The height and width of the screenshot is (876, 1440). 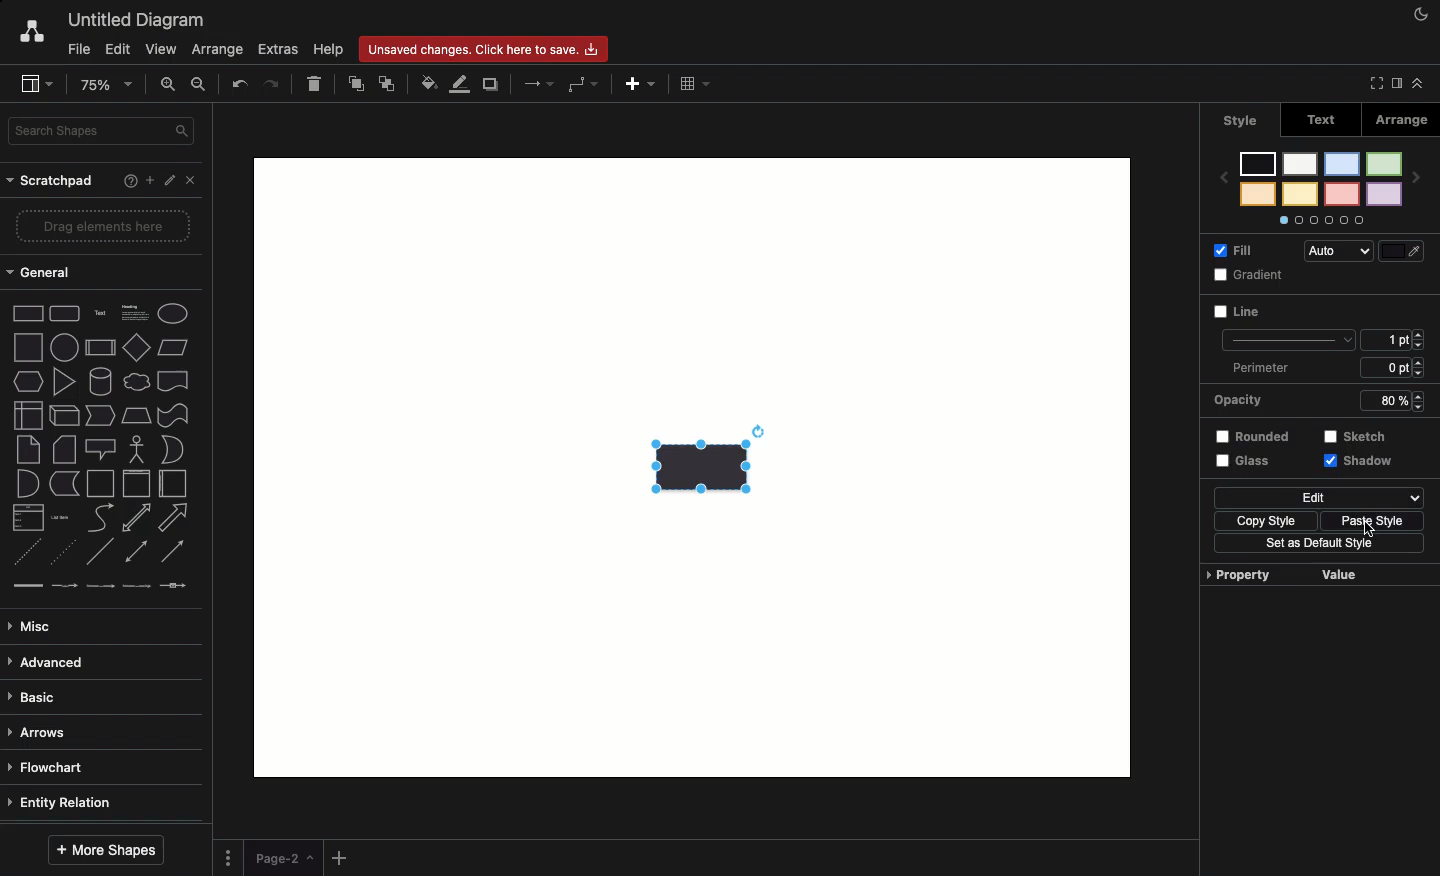 What do you see at coordinates (1286, 337) in the screenshot?
I see `line` at bounding box center [1286, 337].